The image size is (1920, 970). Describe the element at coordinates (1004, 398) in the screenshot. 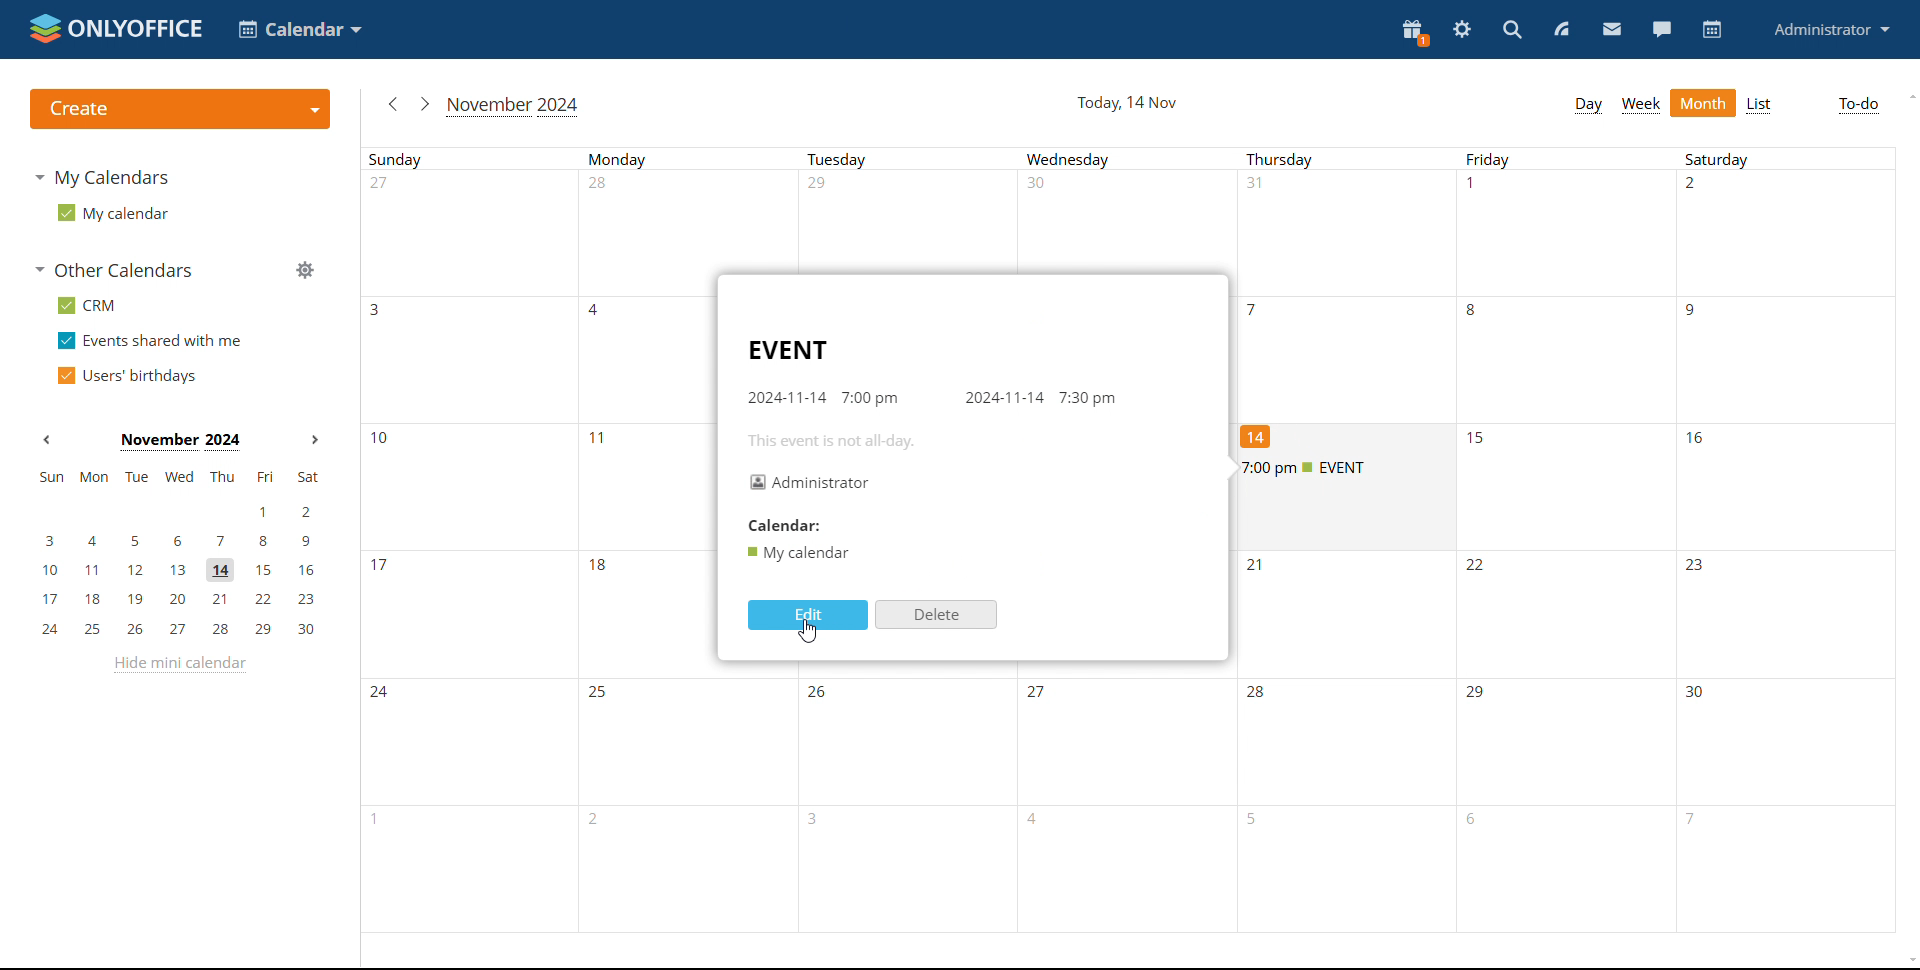

I see `end date` at that location.